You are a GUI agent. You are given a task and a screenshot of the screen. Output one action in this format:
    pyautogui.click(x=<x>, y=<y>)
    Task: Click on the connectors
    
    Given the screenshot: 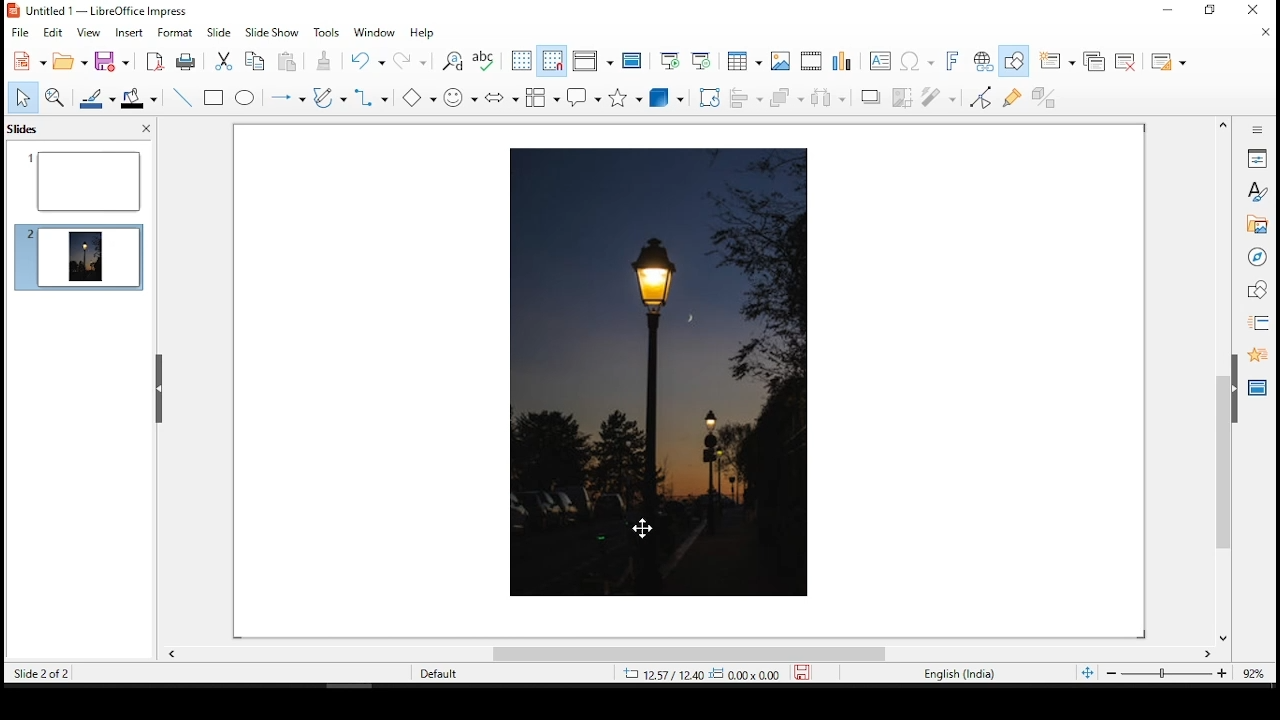 What is the action you would take?
    pyautogui.click(x=369, y=99)
    